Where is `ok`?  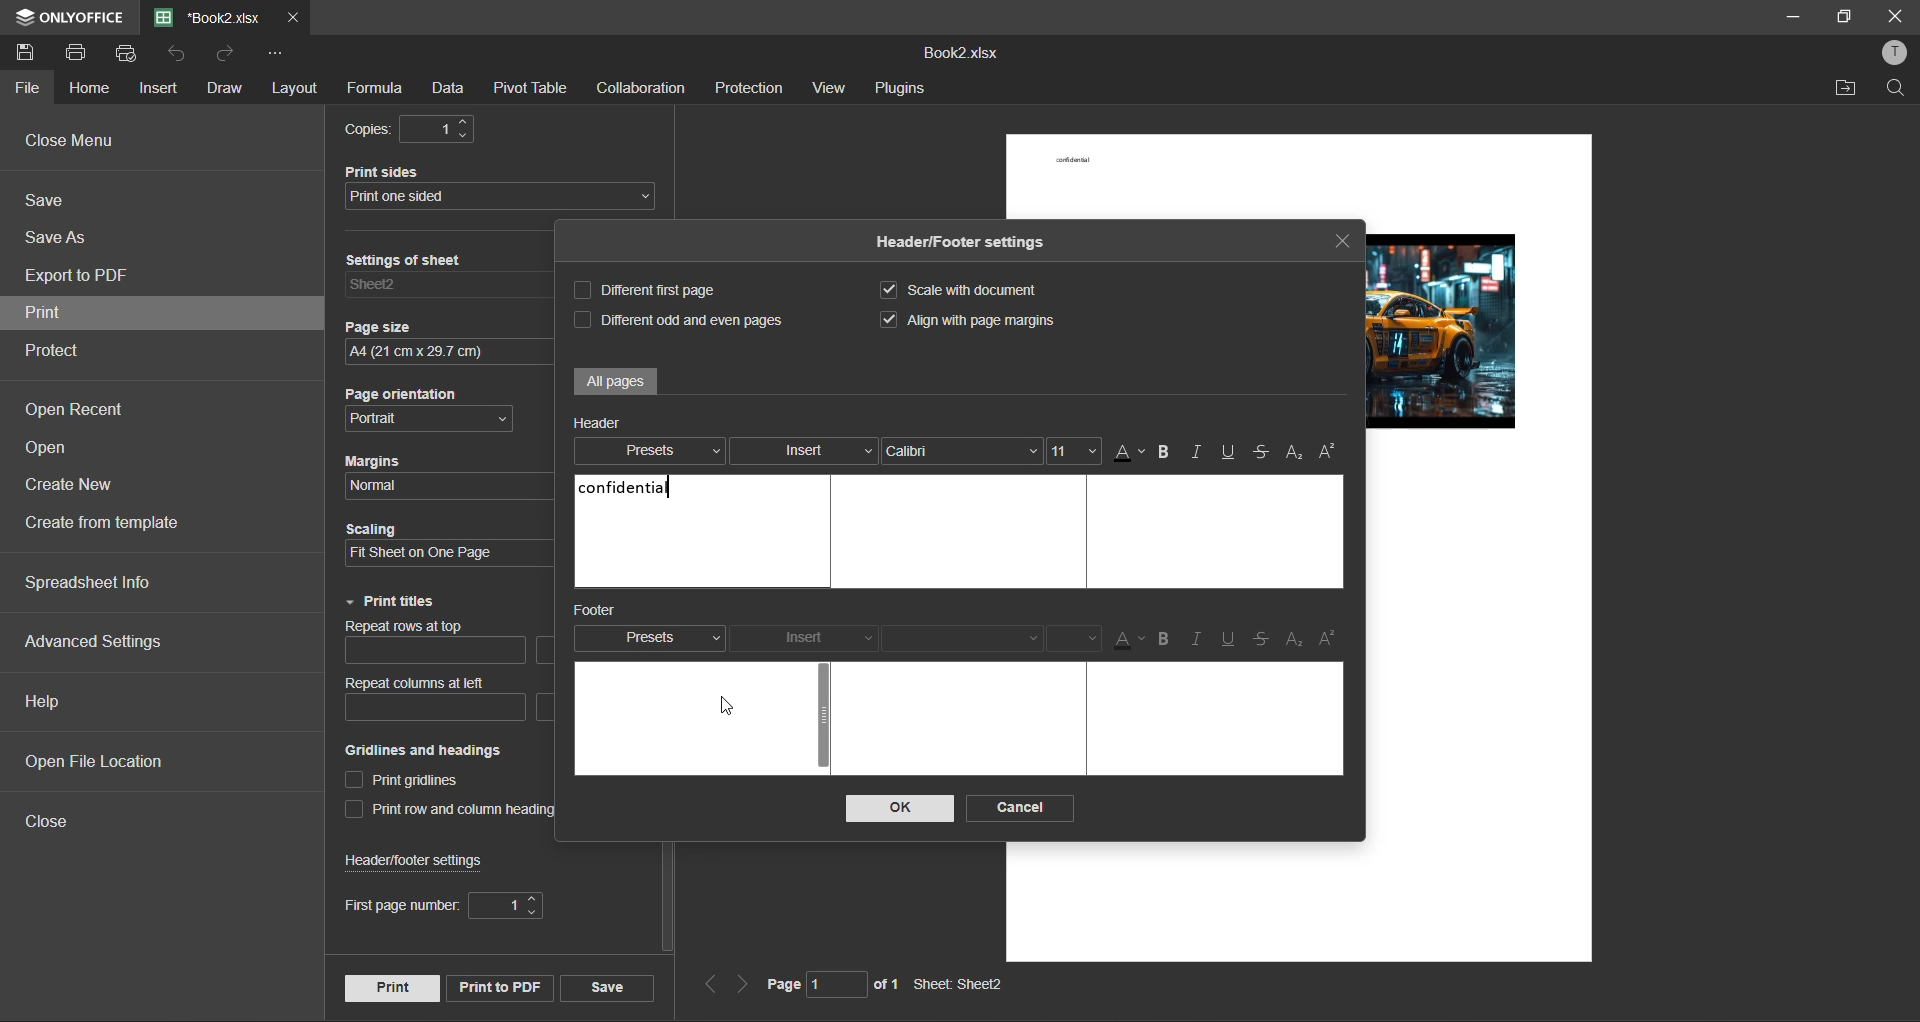 ok is located at coordinates (900, 808).